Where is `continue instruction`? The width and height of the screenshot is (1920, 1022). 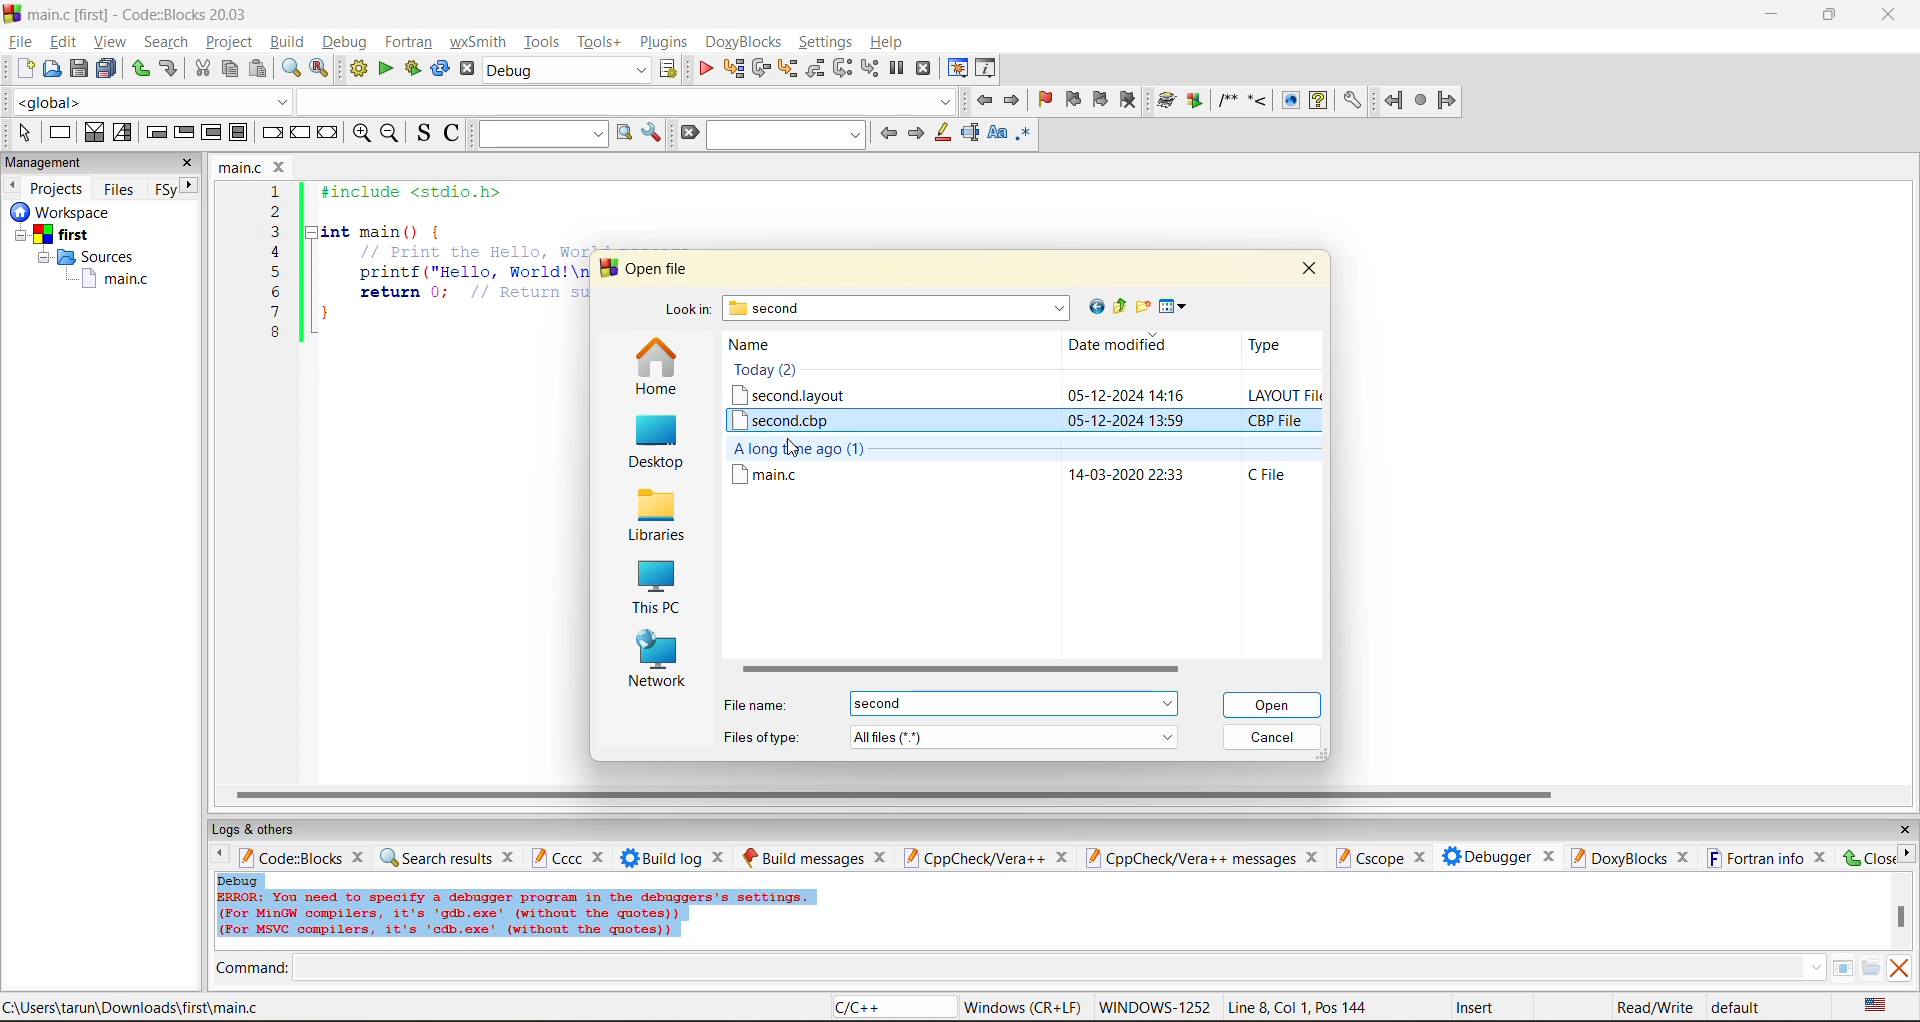
continue instruction is located at coordinates (299, 134).